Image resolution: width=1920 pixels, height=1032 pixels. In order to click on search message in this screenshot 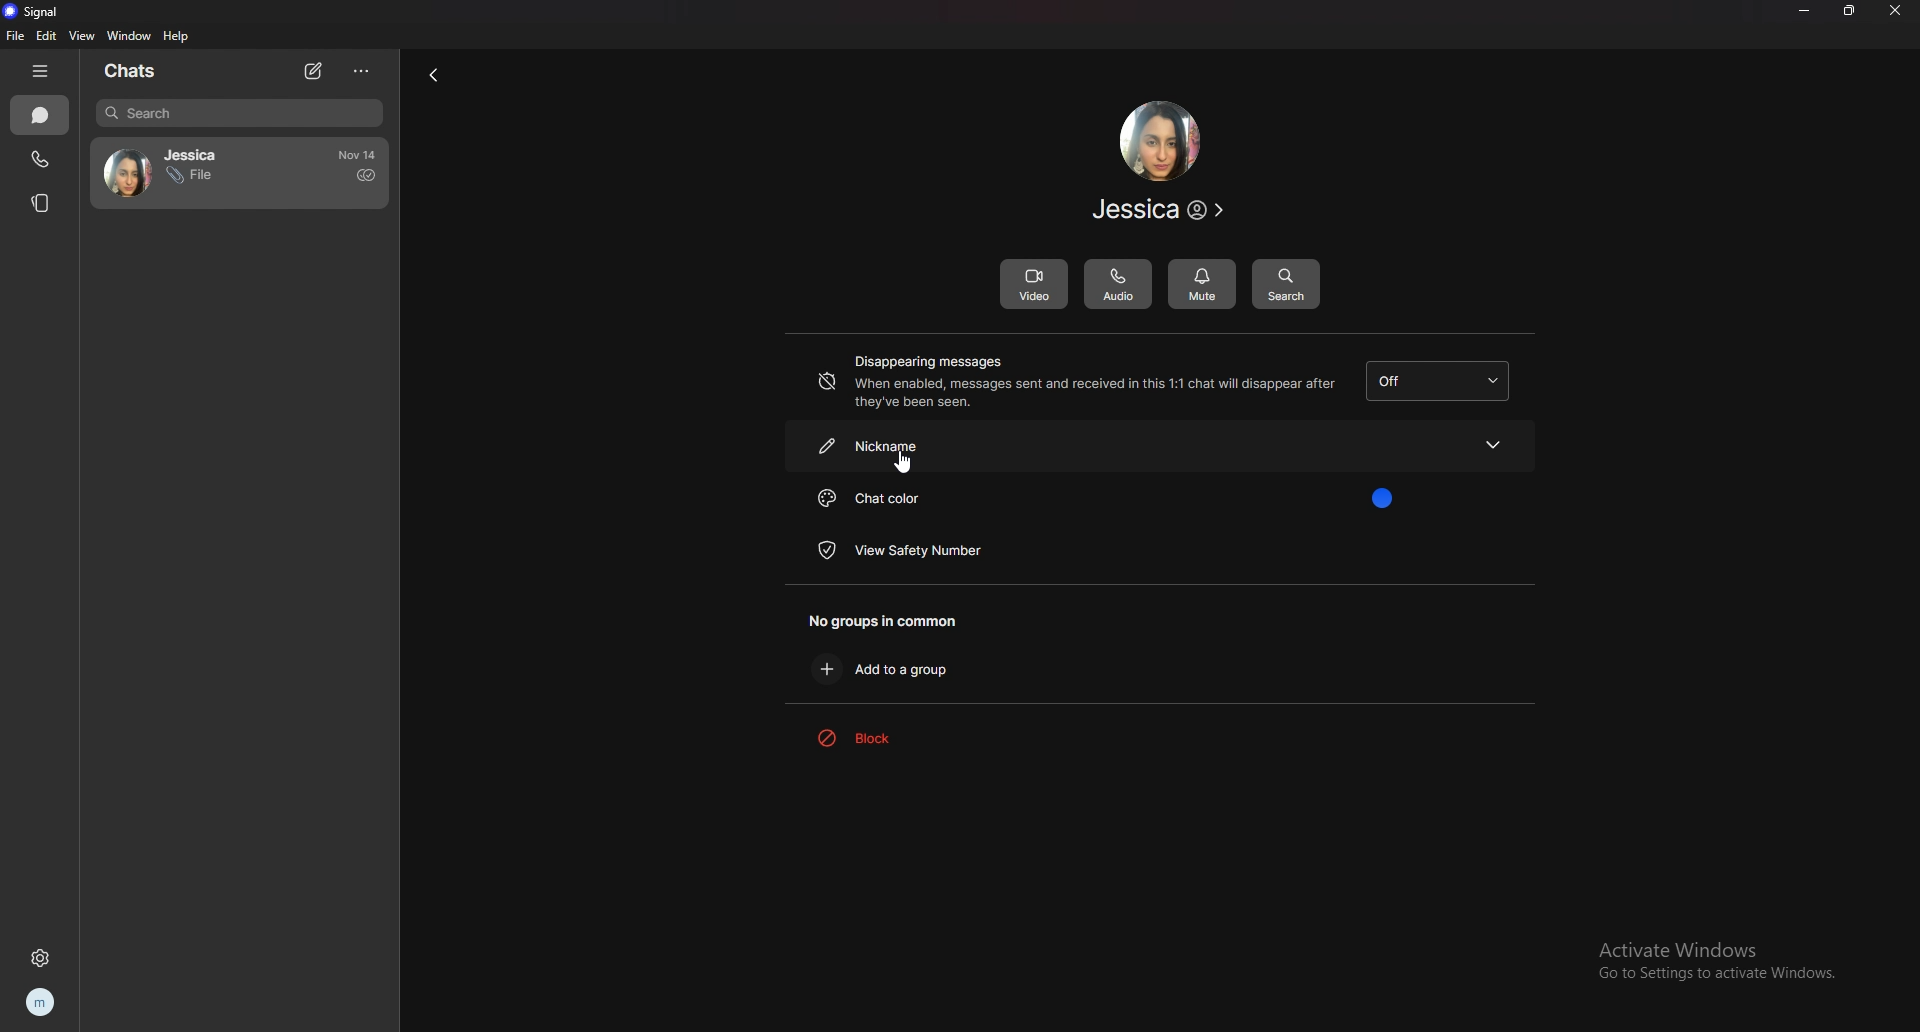, I will do `click(1286, 285)`.